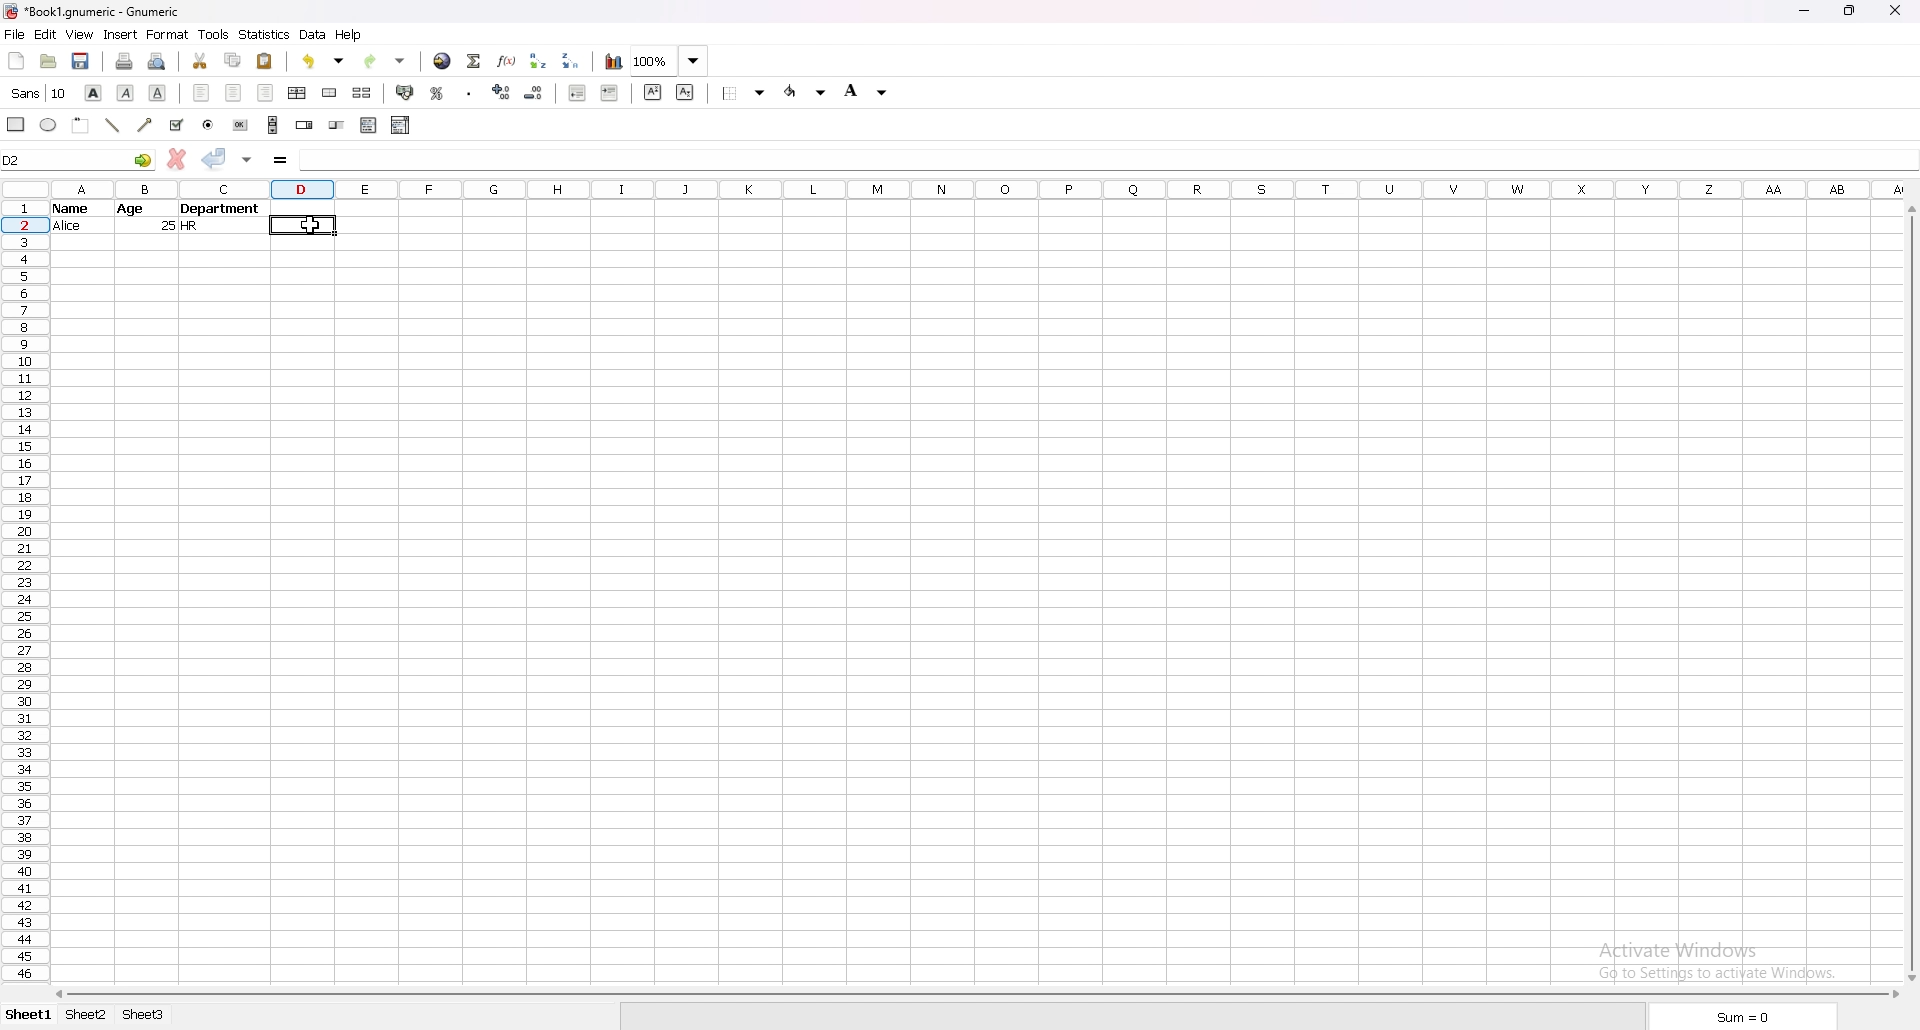 The image size is (1920, 1030). What do you see at coordinates (49, 124) in the screenshot?
I see `ellipse` at bounding box center [49, 124].